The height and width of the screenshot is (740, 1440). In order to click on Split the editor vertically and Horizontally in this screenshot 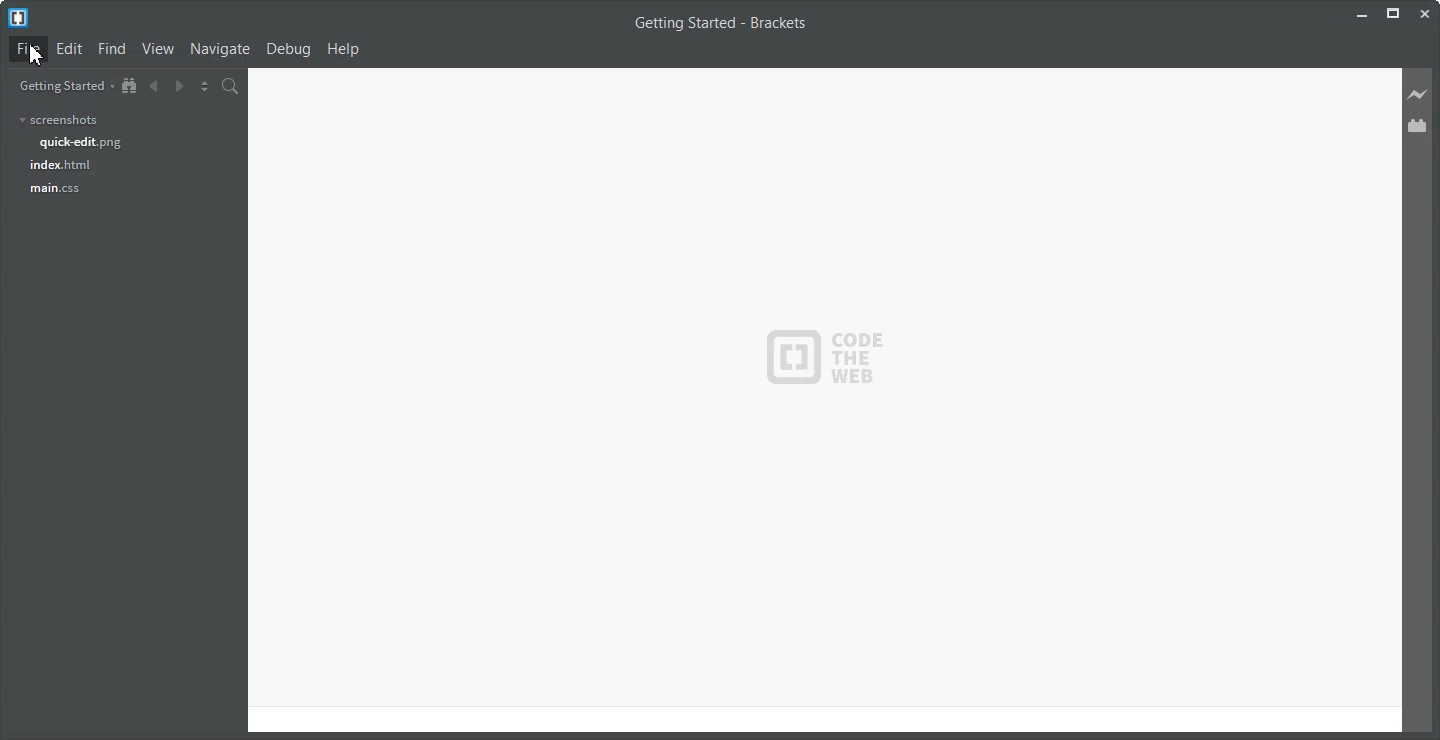, I will do `click(205, 86)`.